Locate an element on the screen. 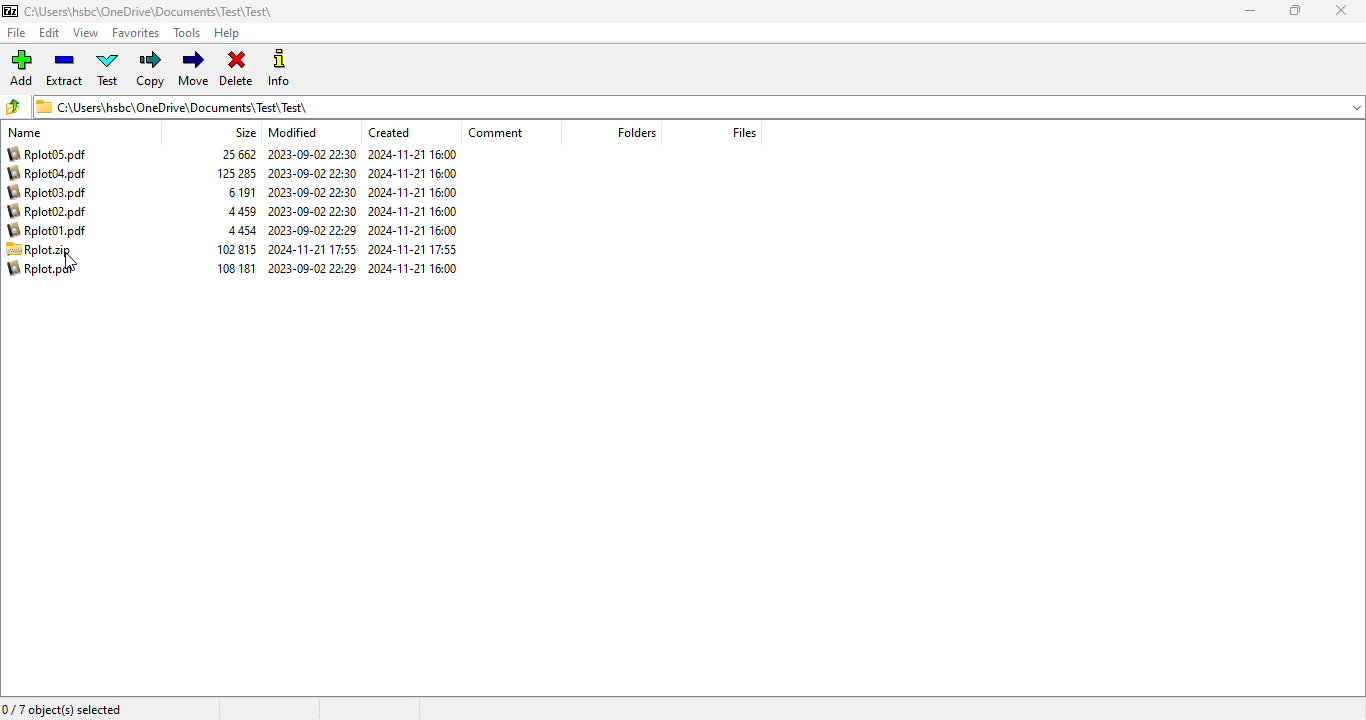 The height and width of the screenshot is (720, 1366). extract is located at coordinates (65, 69).